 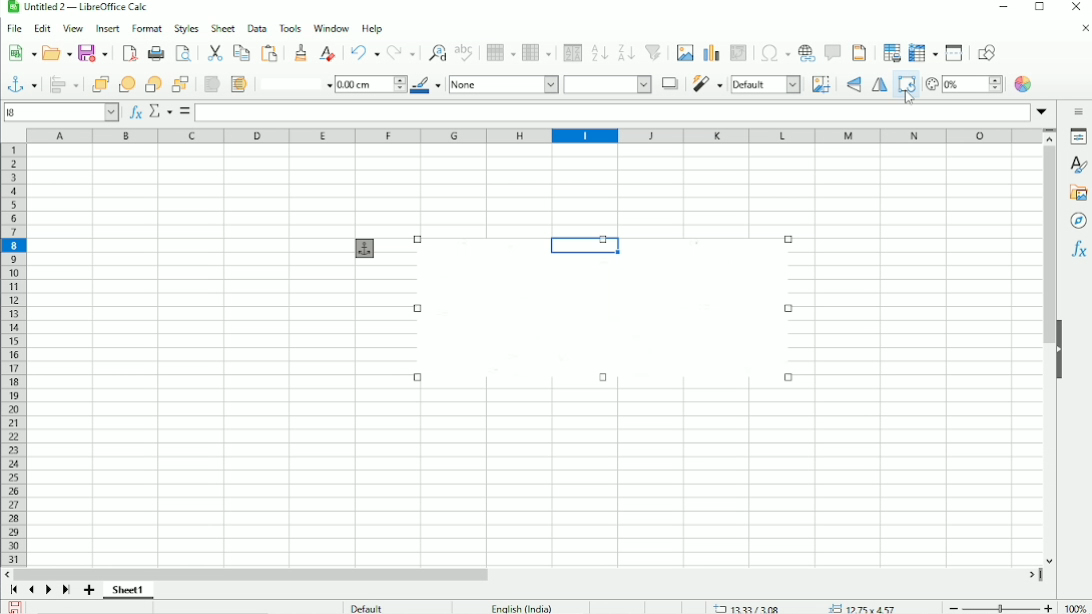 I want to click on Save, so click(x=15, y=607).